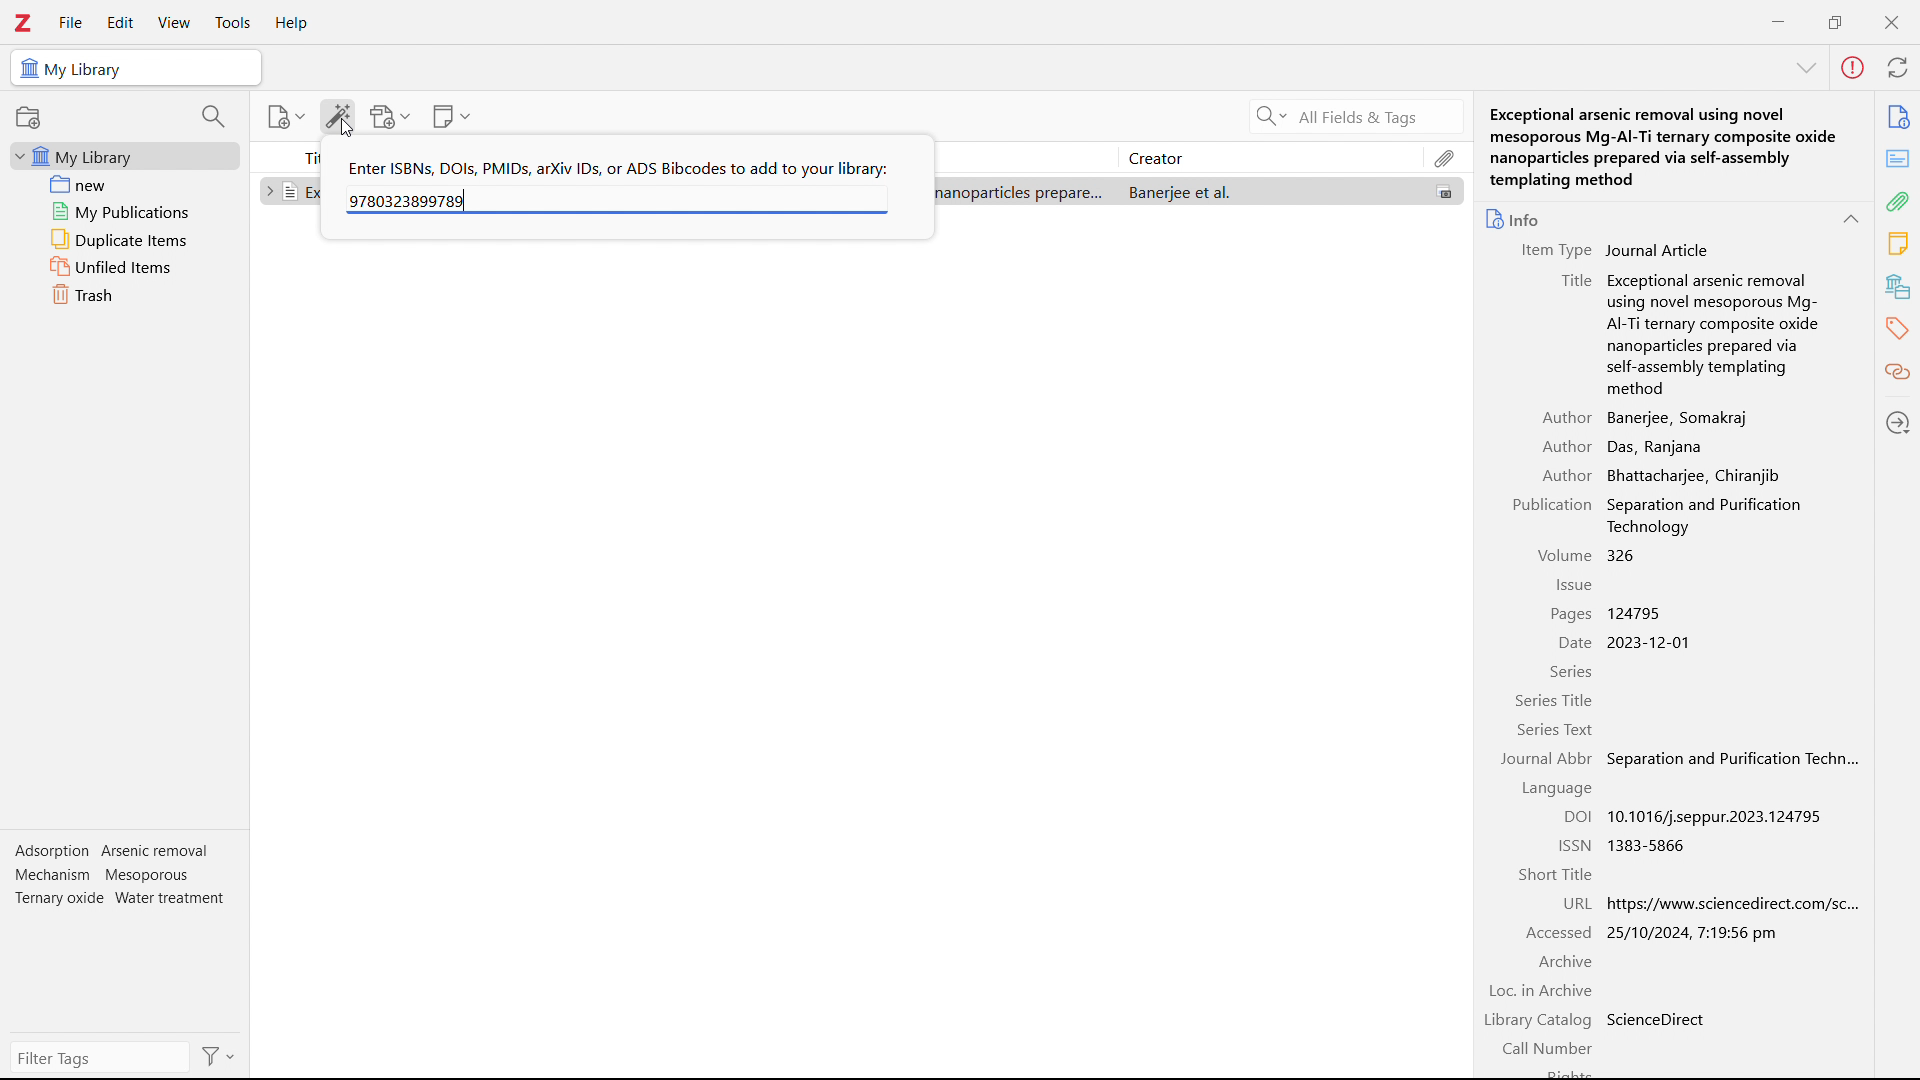  What do you see at coordinates (1556, 702) in the screenshot?
I see `Series title` at bounding box center [1556, 702].